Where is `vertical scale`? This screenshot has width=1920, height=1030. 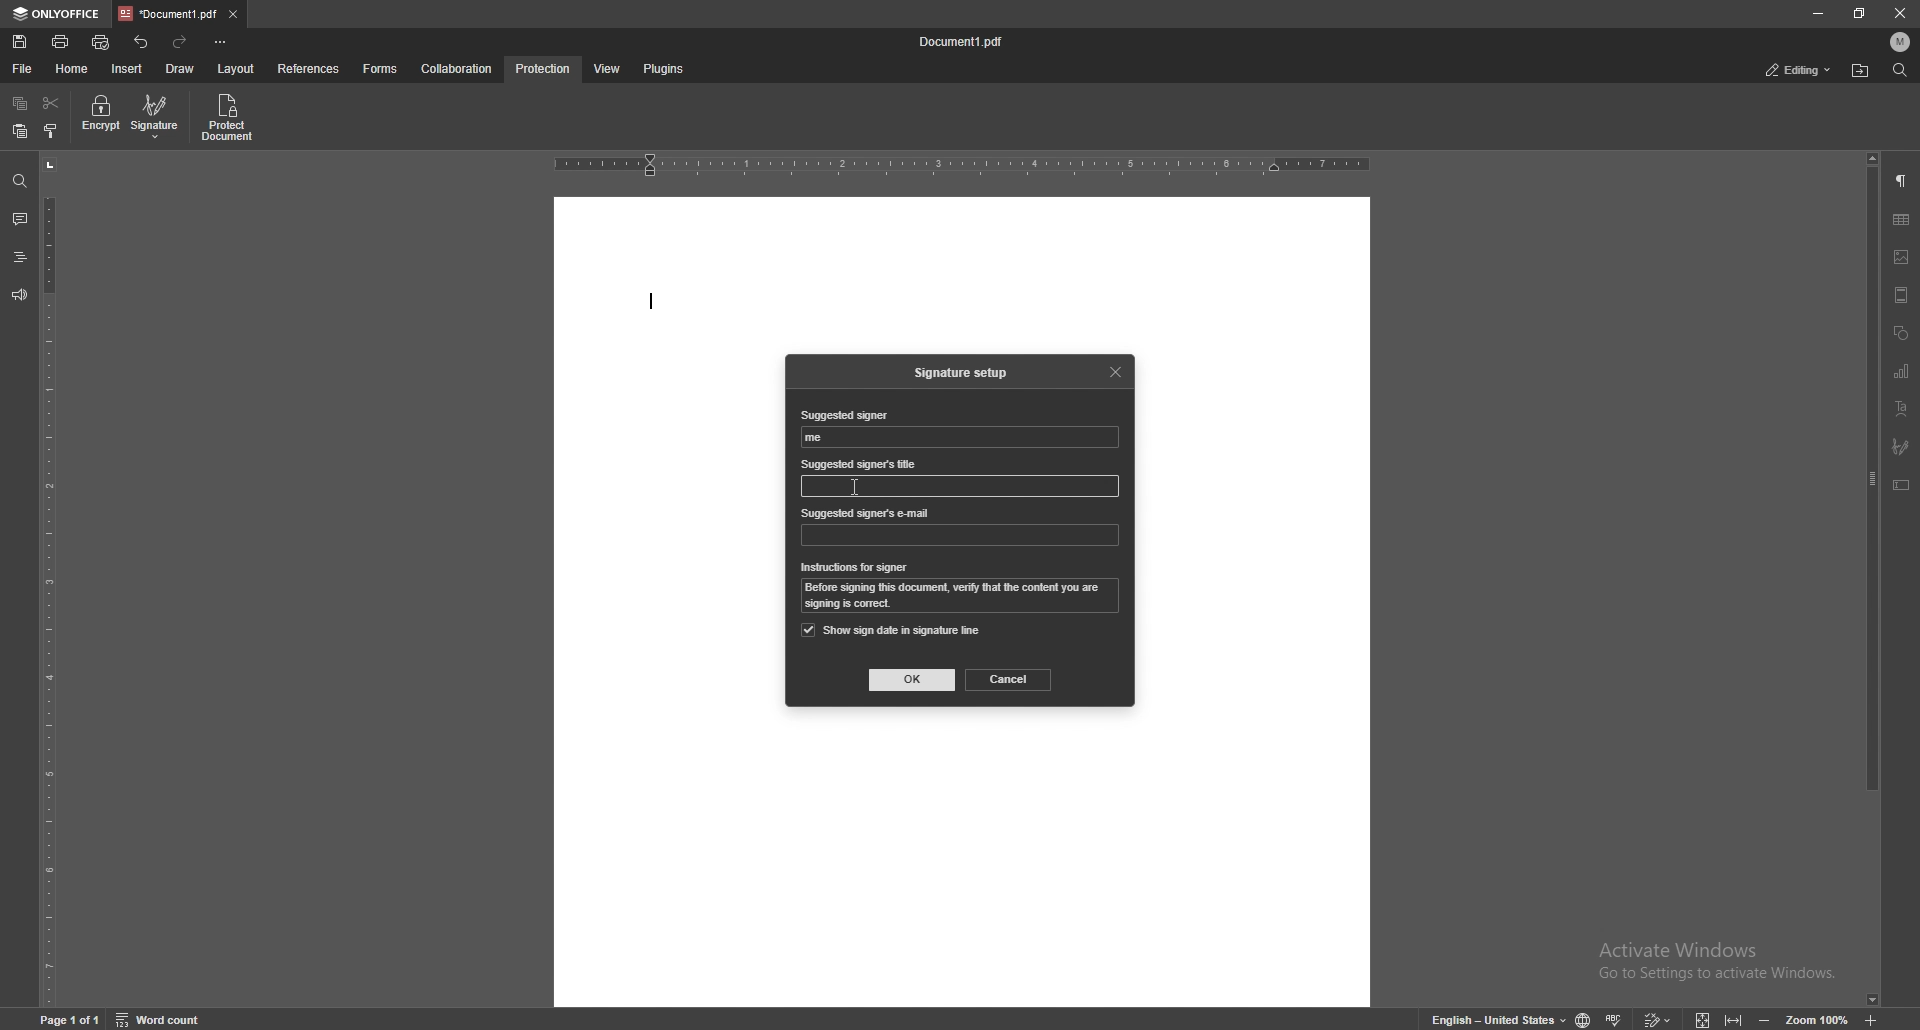 vertical scale is located at coordinates (49, 581).